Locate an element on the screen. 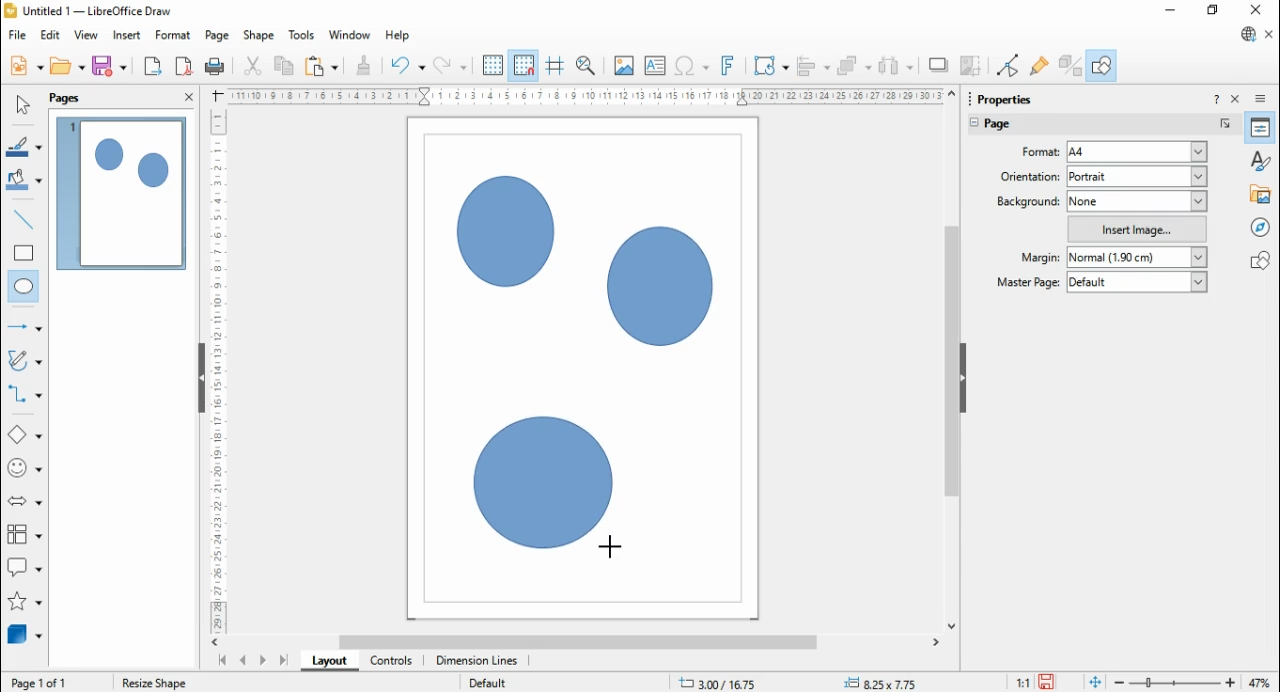  paste is located at coordinates (320, 65).